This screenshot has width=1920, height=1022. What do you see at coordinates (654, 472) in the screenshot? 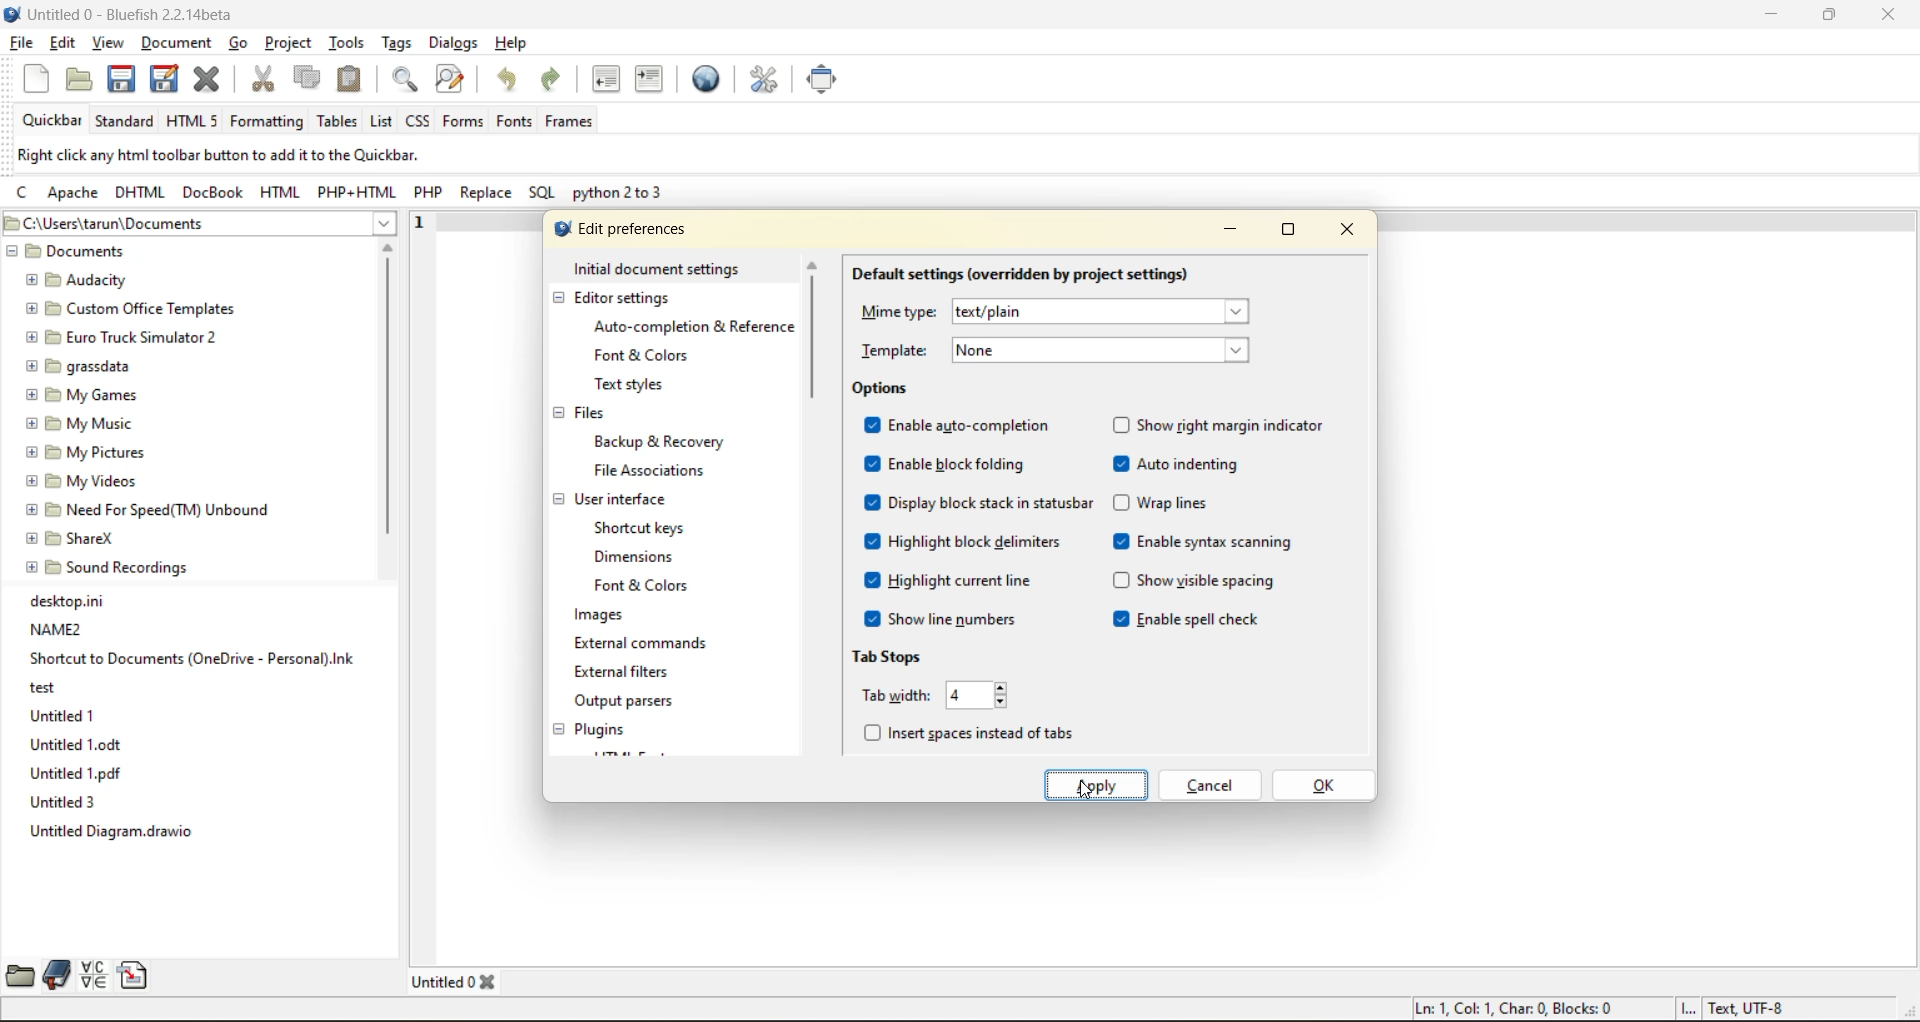
I see `file associations` at bounding box center [654, 472].